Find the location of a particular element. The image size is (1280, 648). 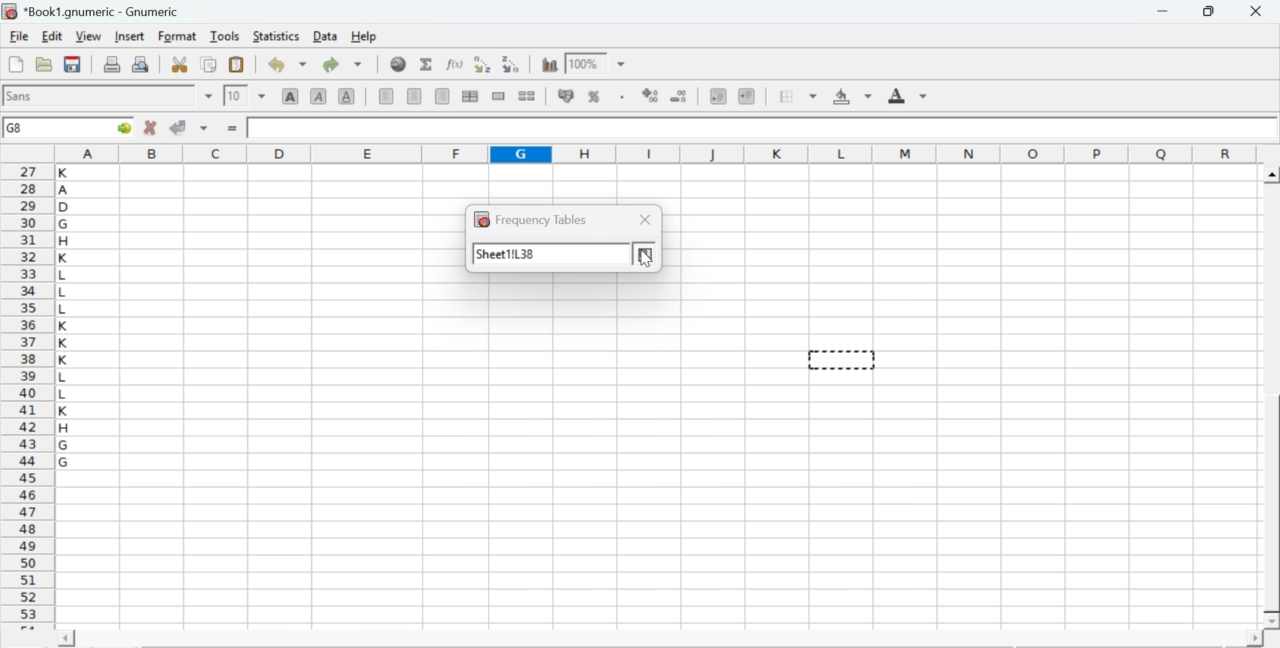

accept changes across selection is located at coordinates (203, 127).